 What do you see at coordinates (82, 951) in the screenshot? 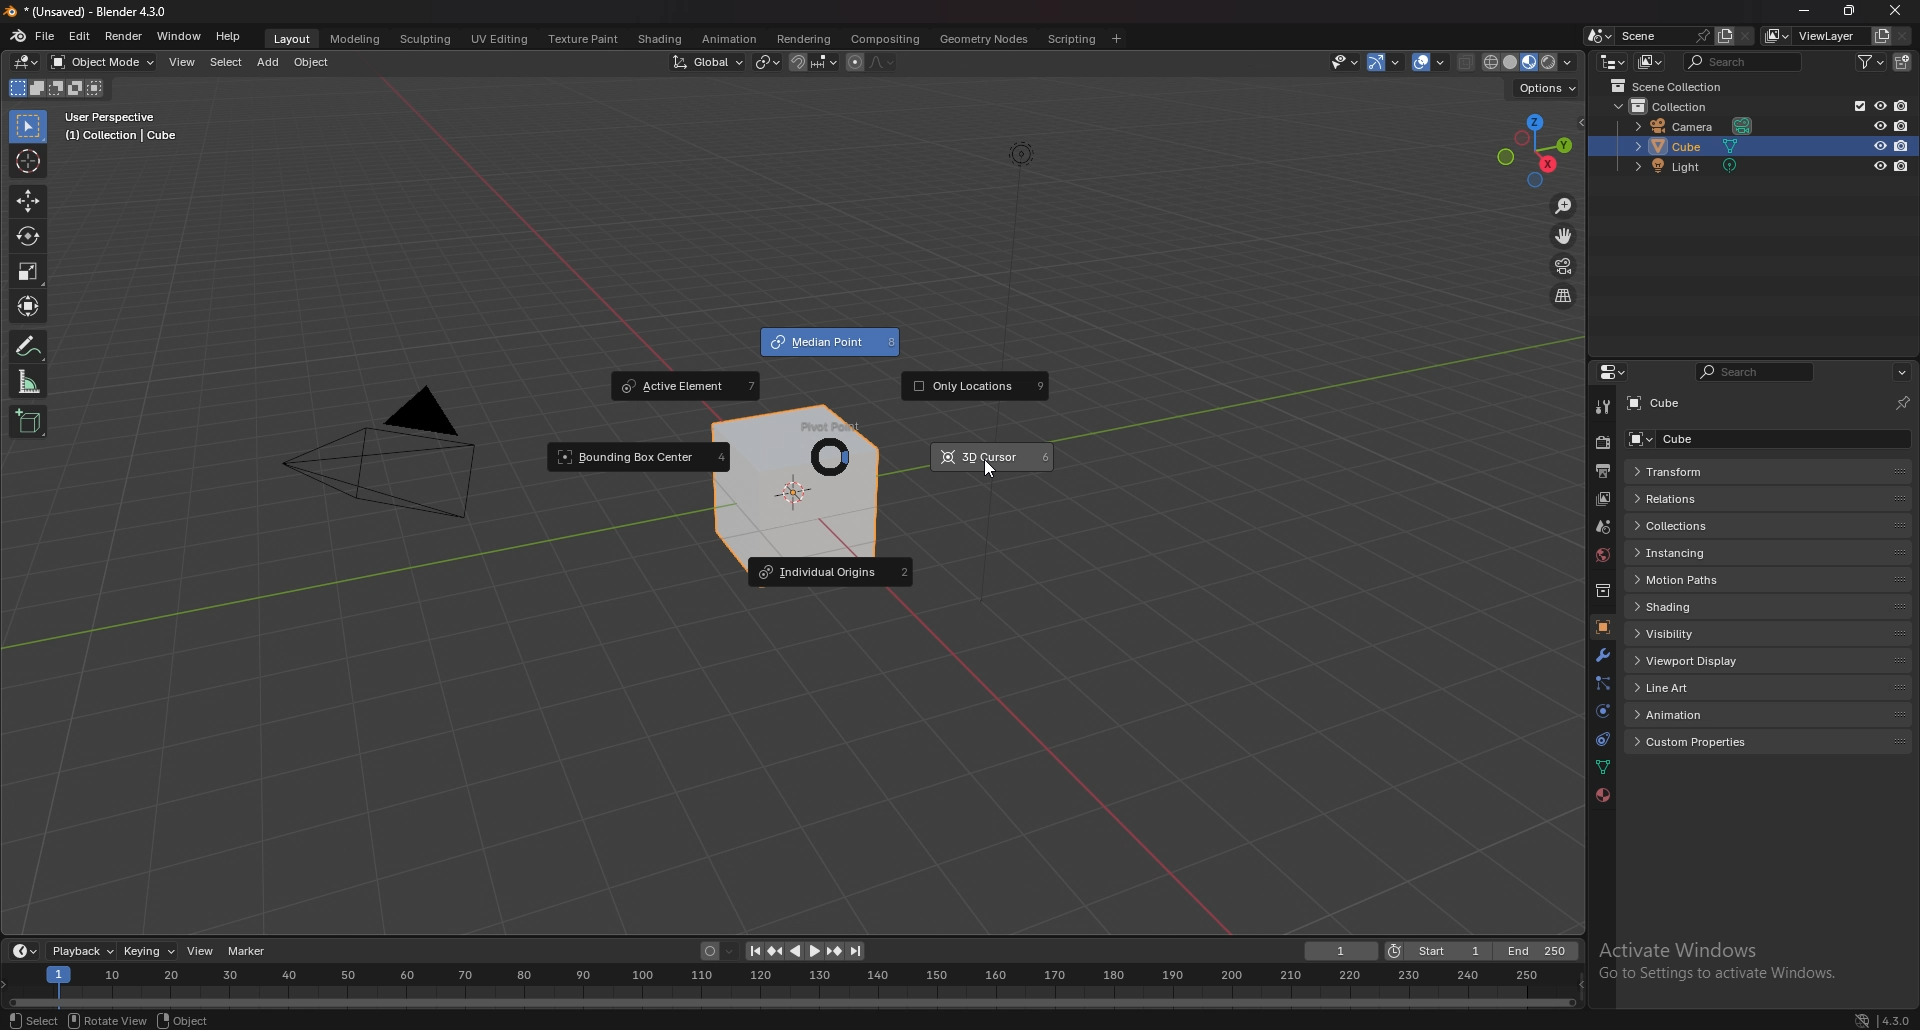
I see `playback` at bounding box center [82, 951].